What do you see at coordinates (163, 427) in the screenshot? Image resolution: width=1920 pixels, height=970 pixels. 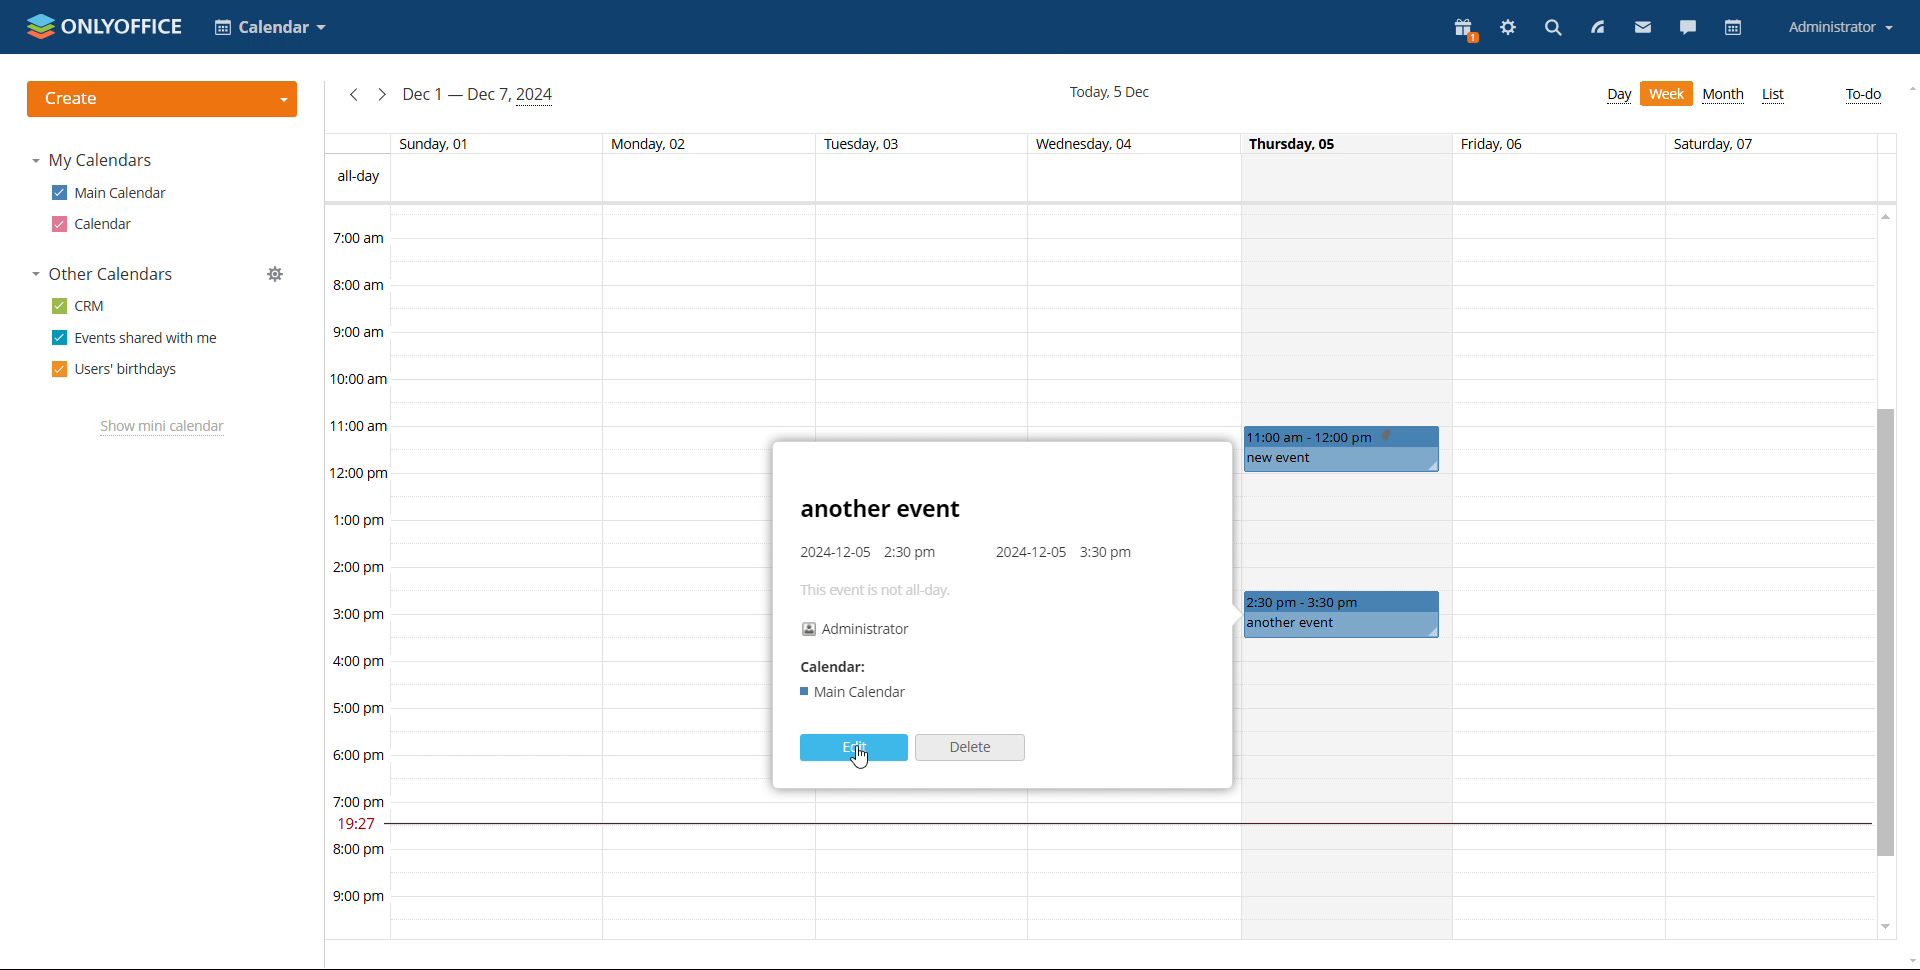 I see `show mini calendar` at bounding box center [163, 427].